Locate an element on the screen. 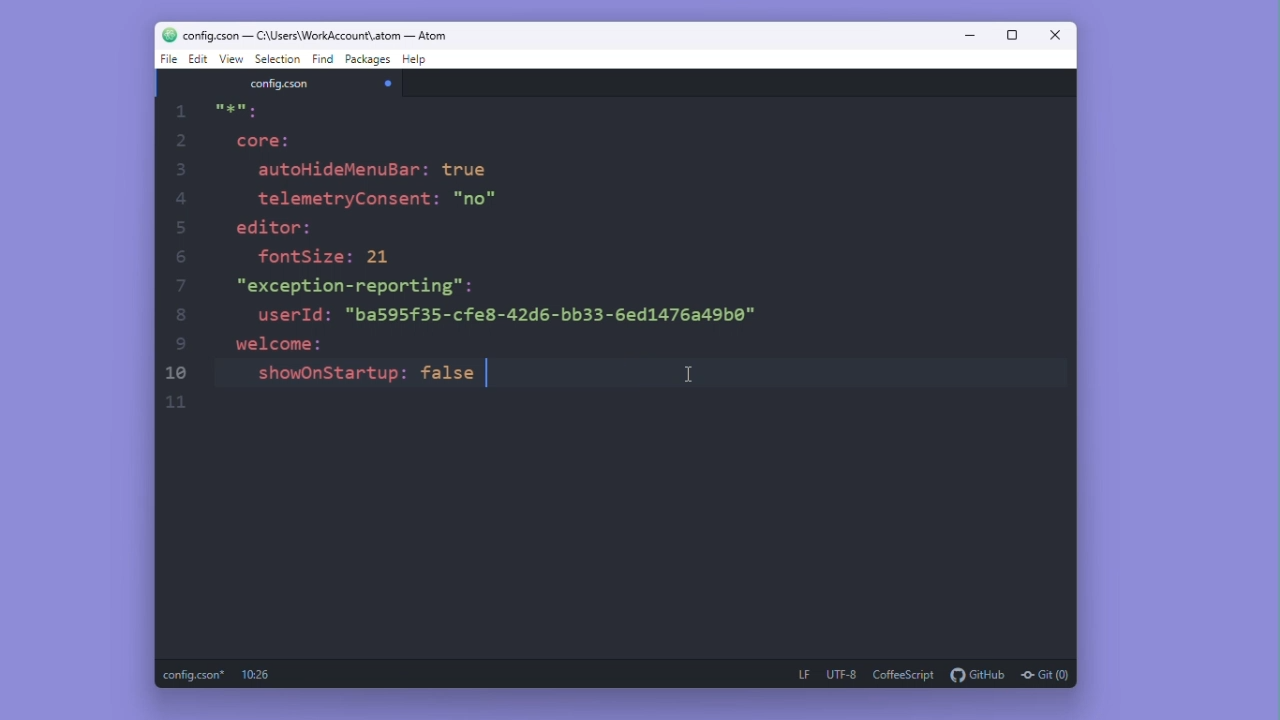 This screenshot has width=1280, height=720. Edit is located at coordinates (198, 59).